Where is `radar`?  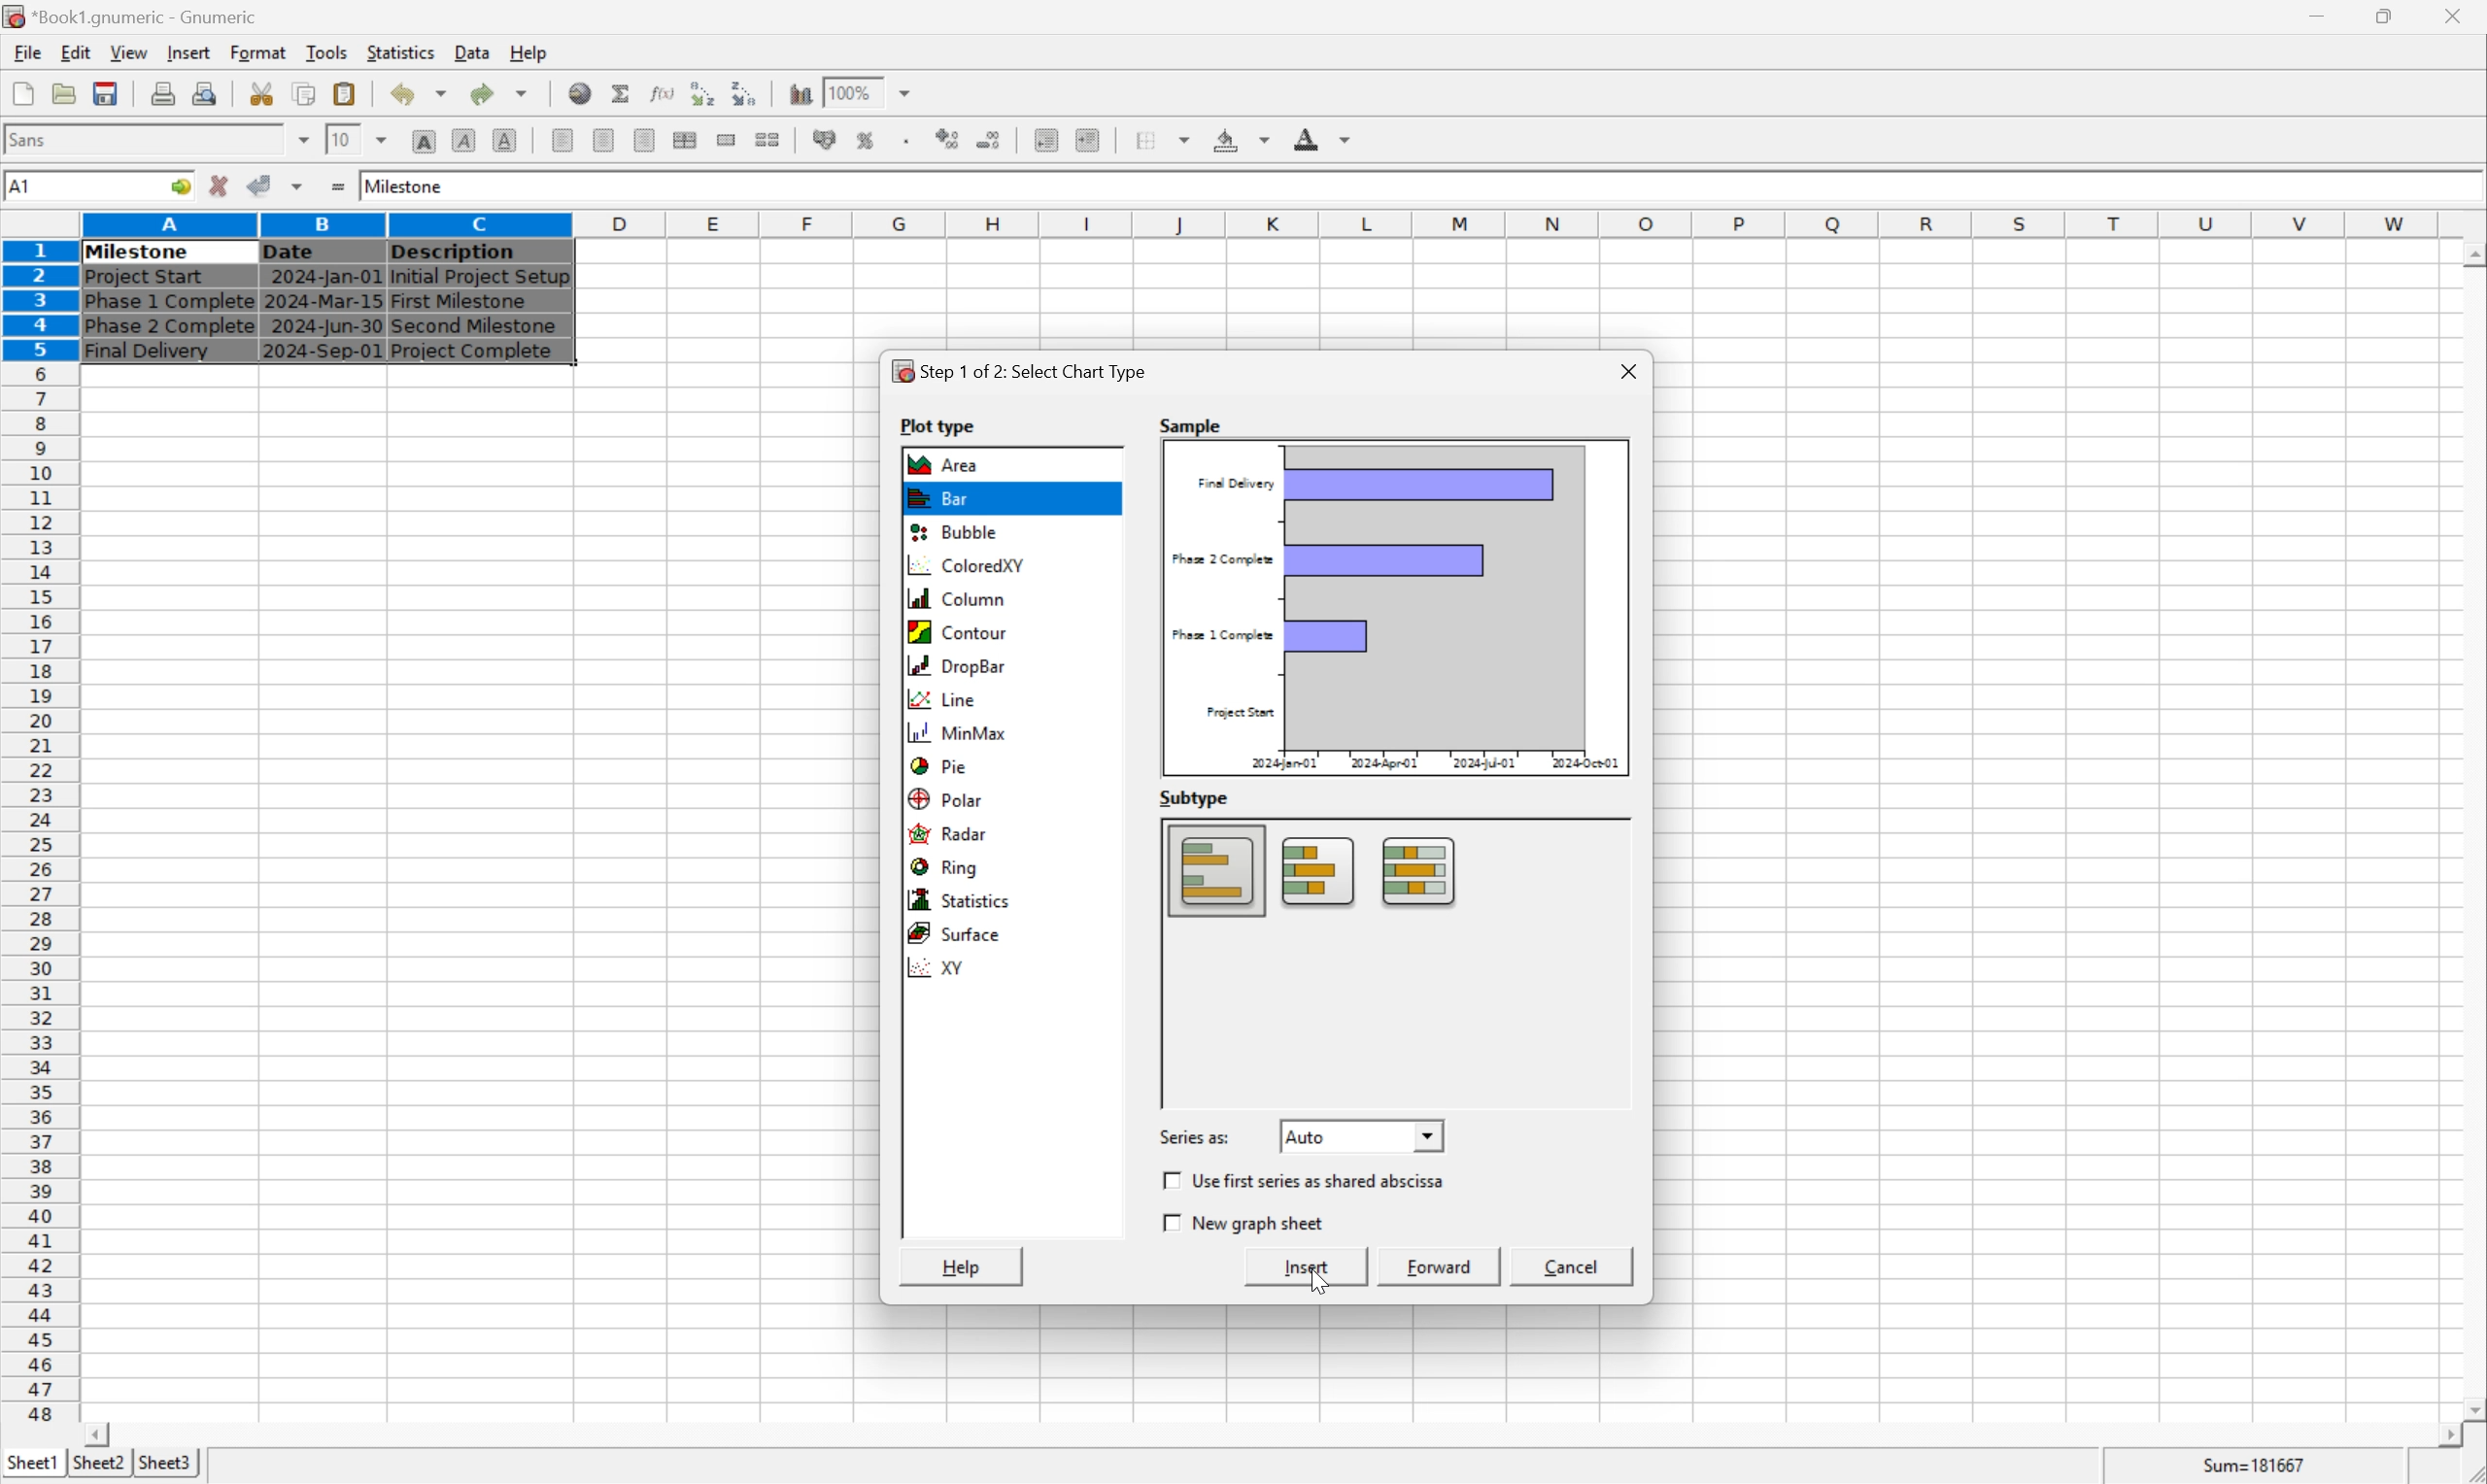
radar is located at coordinates (953, 835).